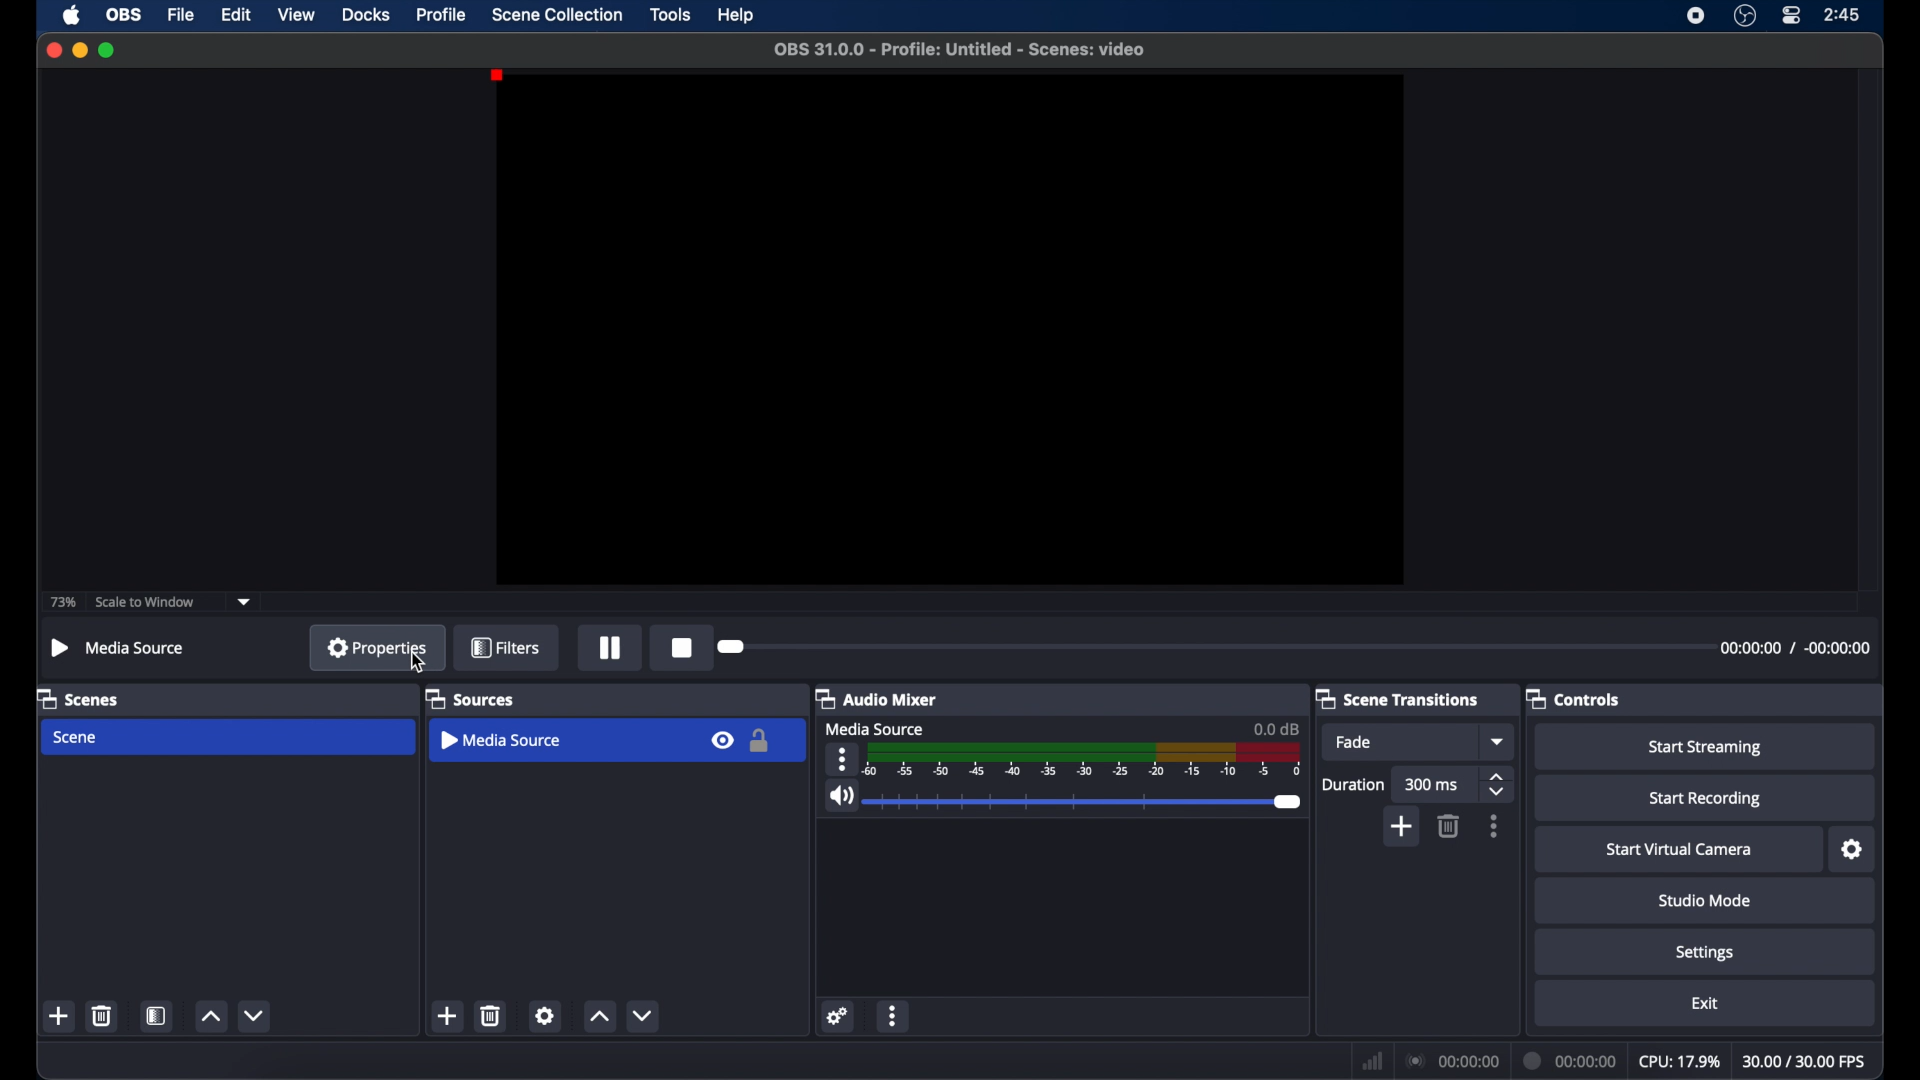 This screenshot has height=1080, width=1920. Describe the element at coordinates (377, 647) in the screenshot. I see `properties` at that location.